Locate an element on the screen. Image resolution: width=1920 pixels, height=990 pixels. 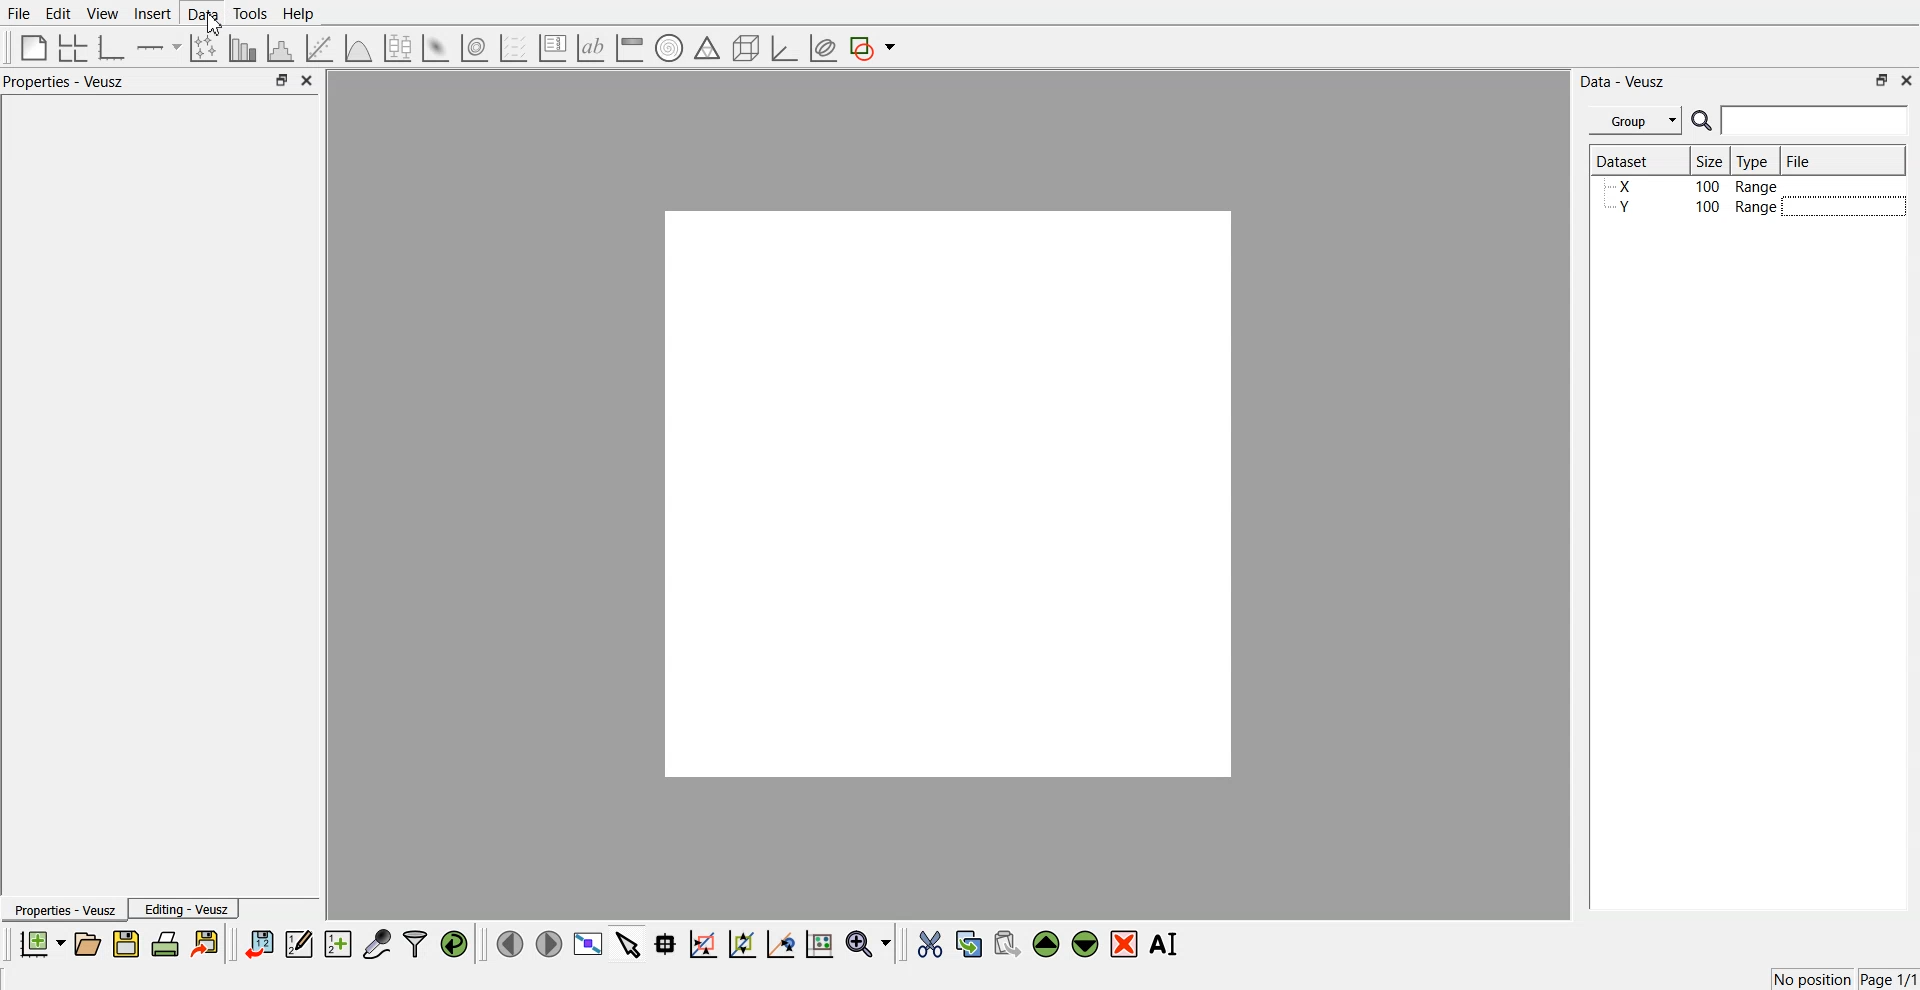
Y 100 Range is located at coordinates (1693, 207).